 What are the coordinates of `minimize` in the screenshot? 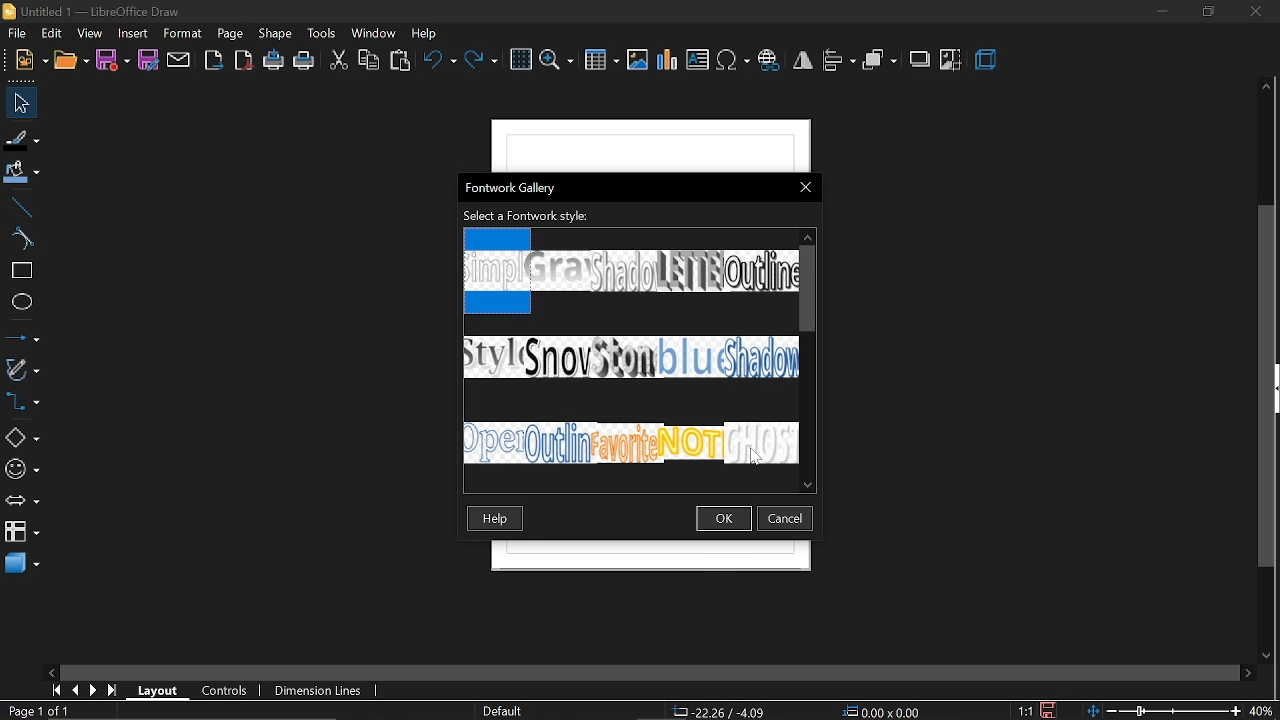 It's located at (1162, 12).